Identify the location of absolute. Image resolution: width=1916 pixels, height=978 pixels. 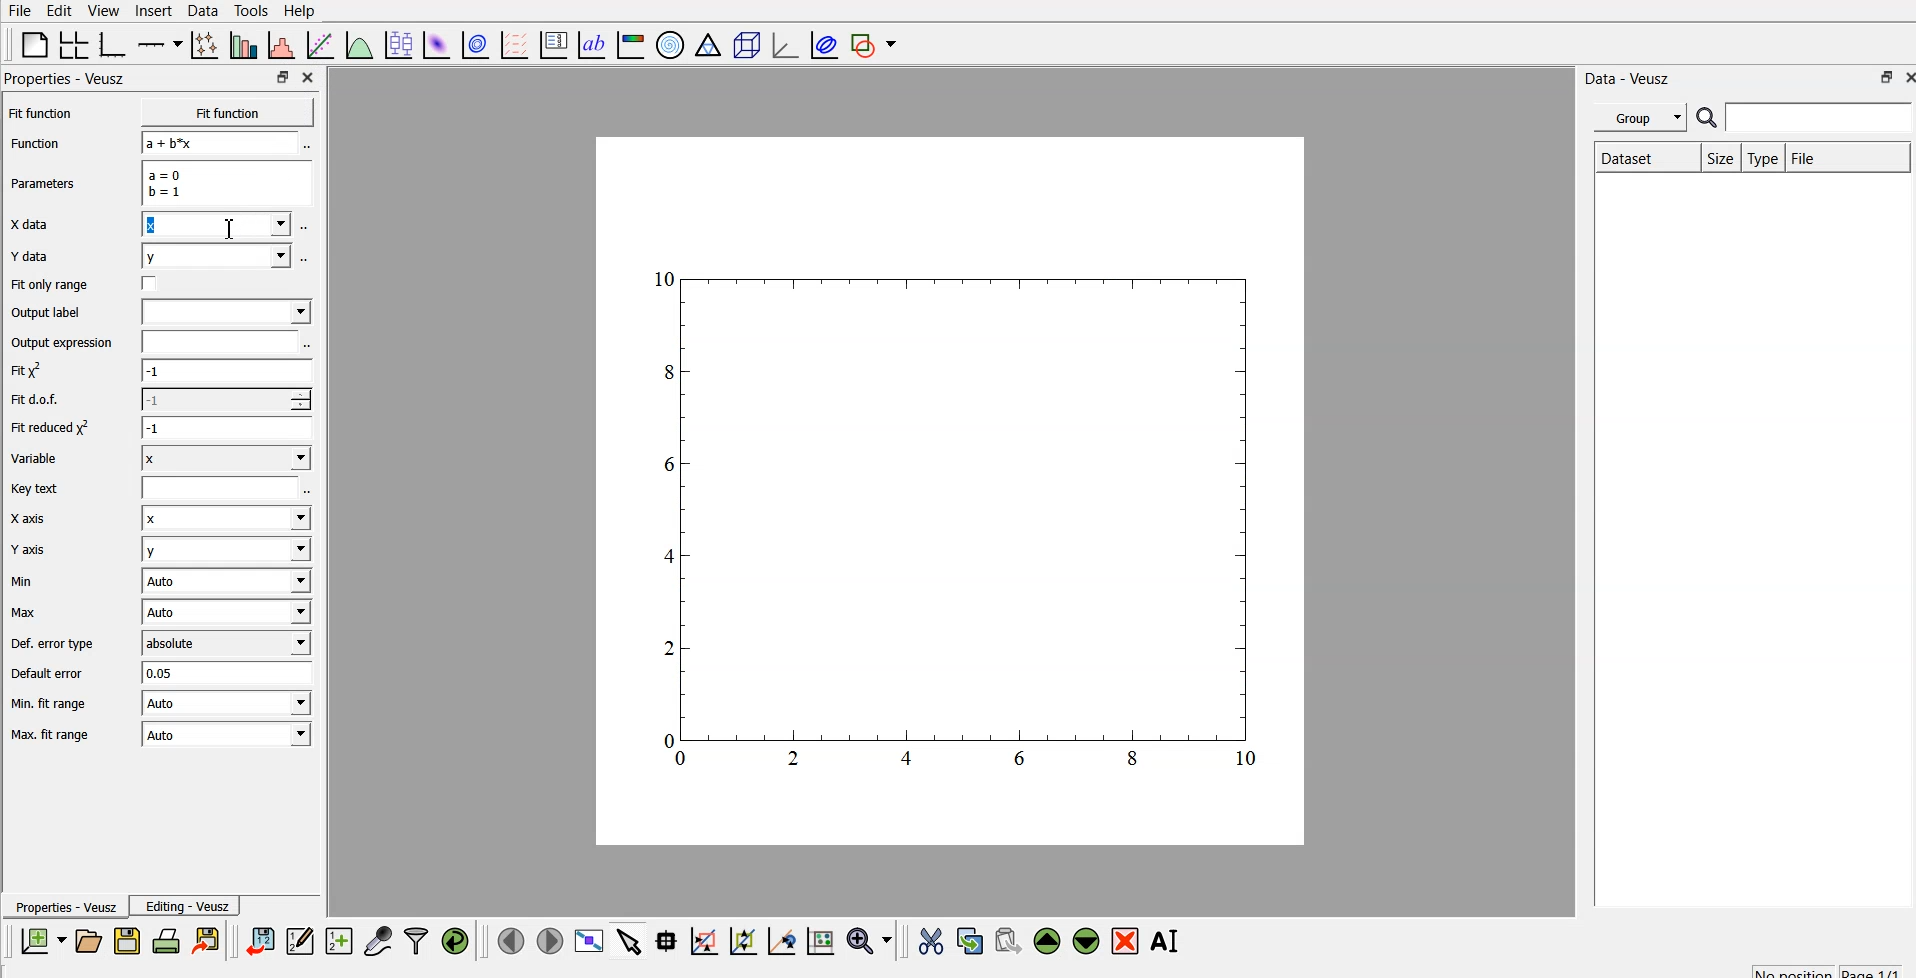
(227, 645).